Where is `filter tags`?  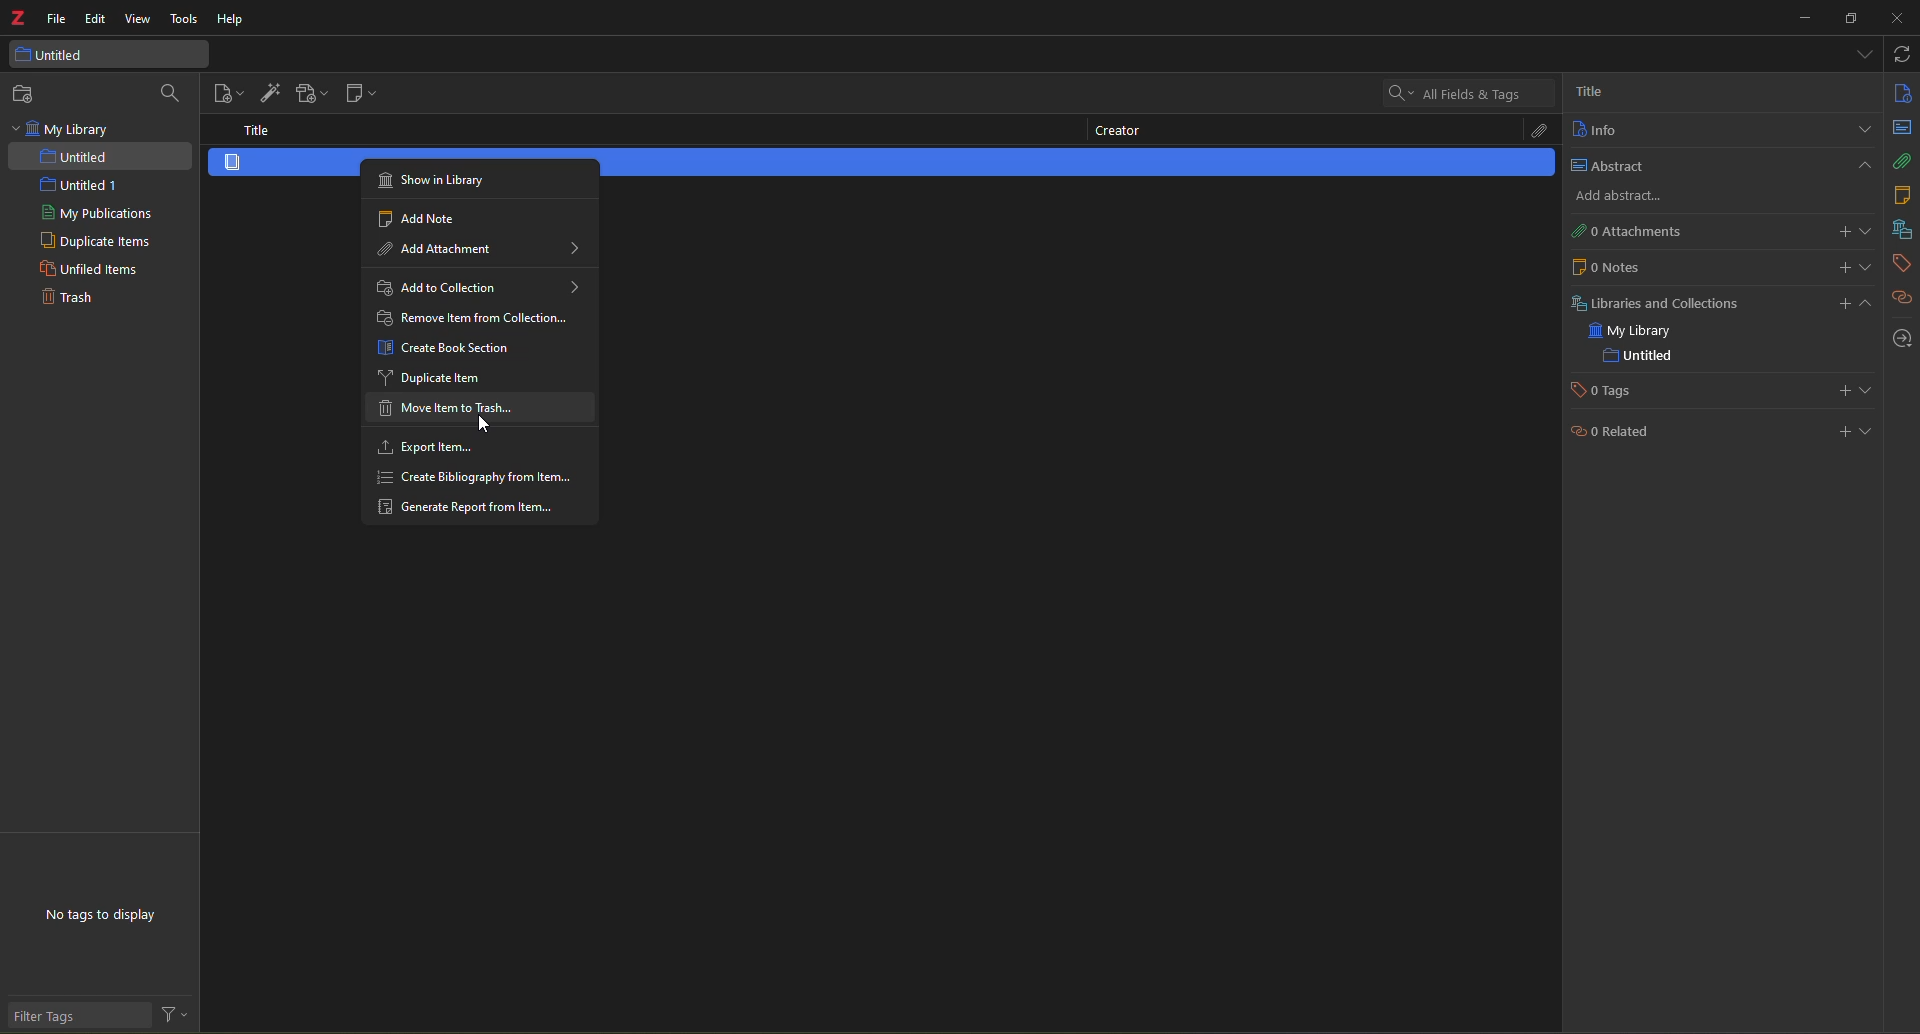 filter tags is located at coordinates (61, 1017).